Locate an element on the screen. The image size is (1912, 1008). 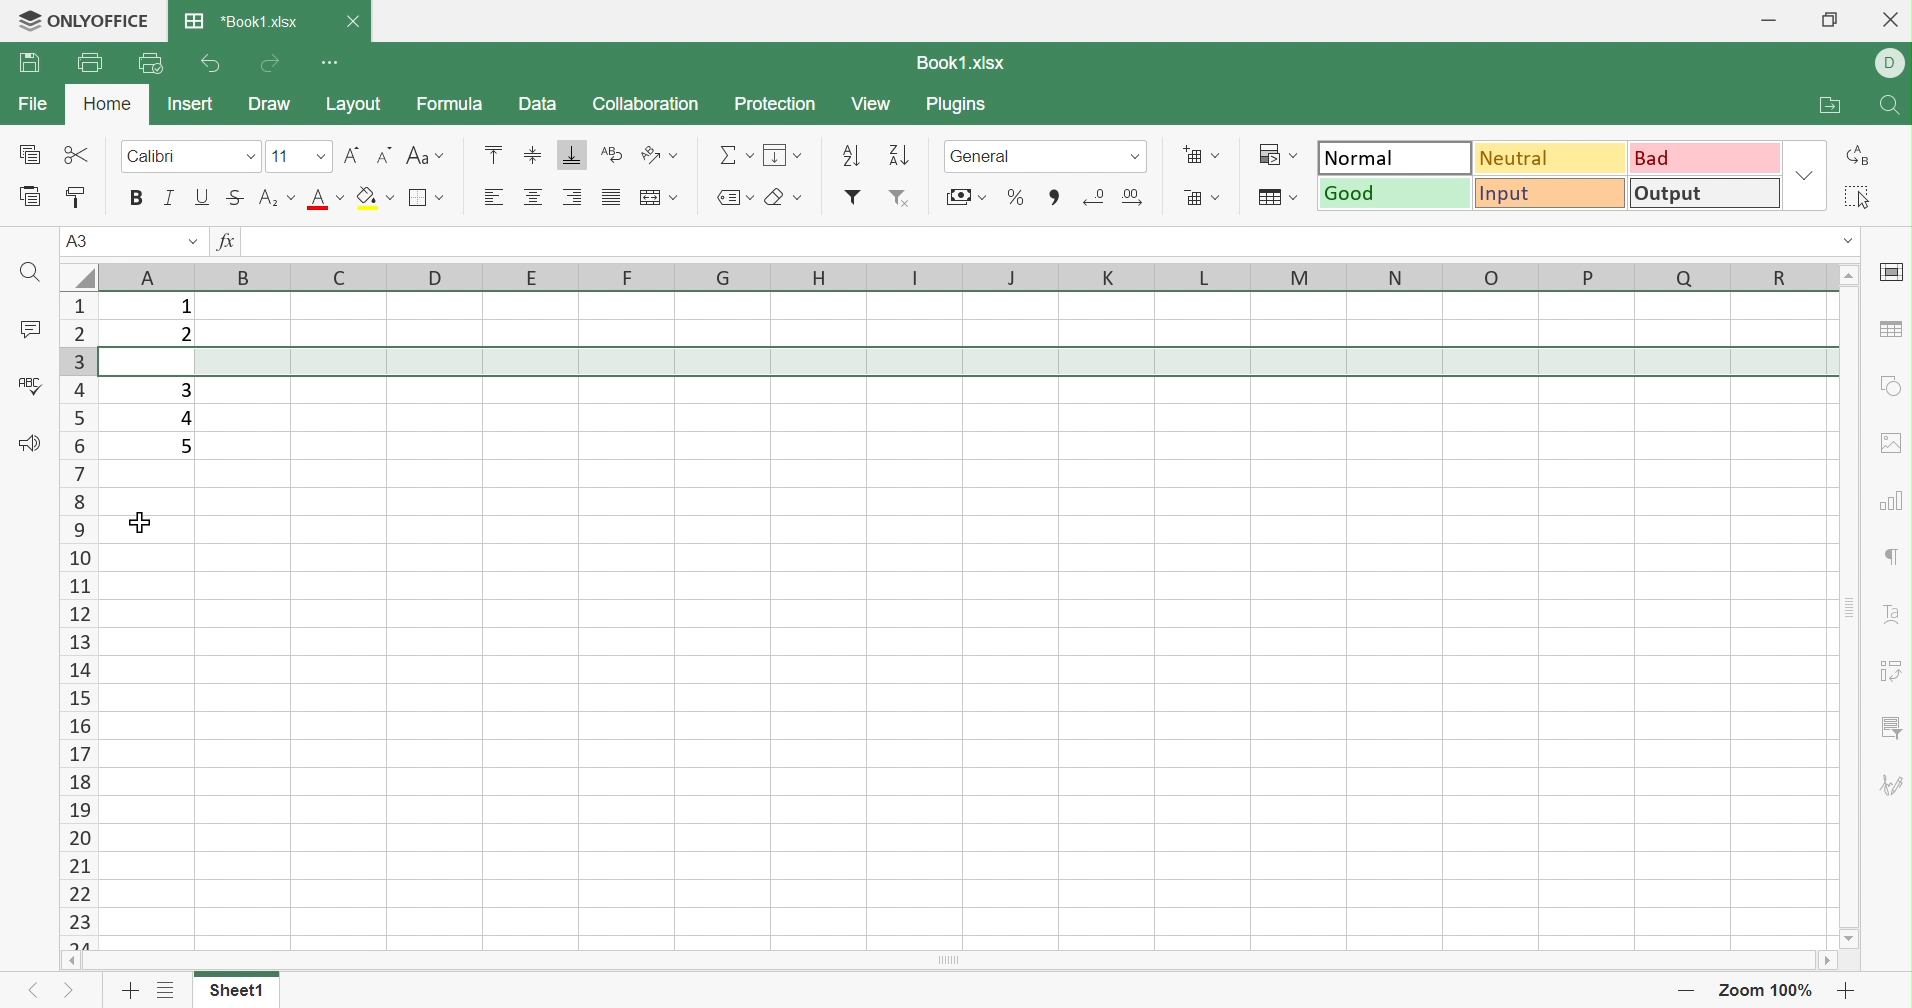
Drop Down is located at coordinates (678, 156).